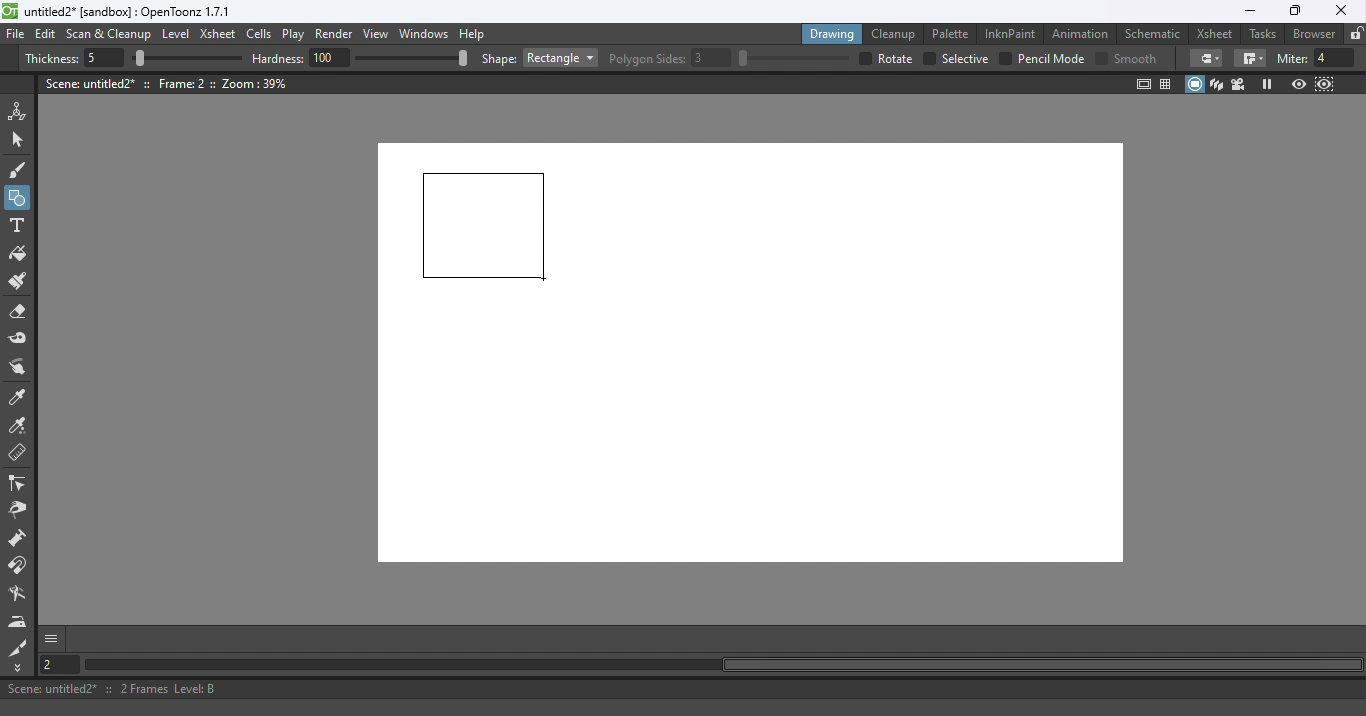 The height and width of the screenshot is (716, 1366). I want to click on Xsheet, so click(220, 36).